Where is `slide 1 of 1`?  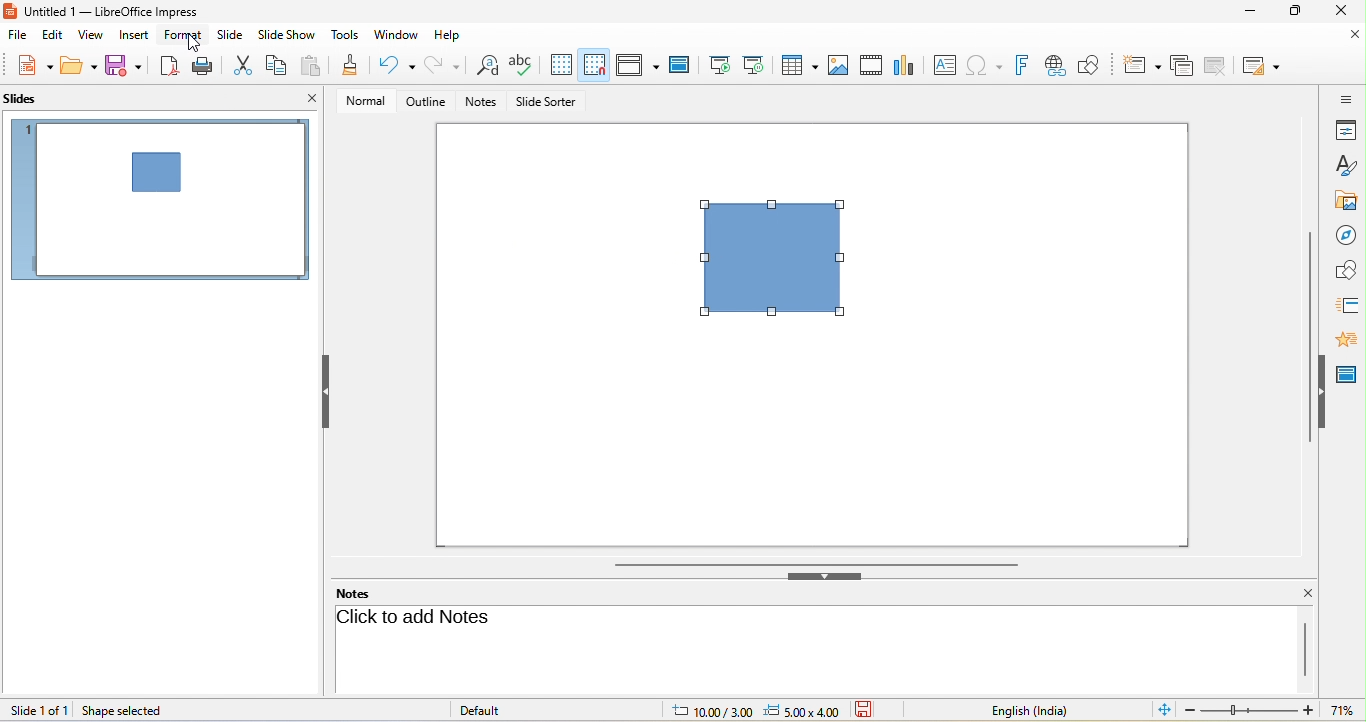
slide 1 of 1 is located at coordinates (38, 710).